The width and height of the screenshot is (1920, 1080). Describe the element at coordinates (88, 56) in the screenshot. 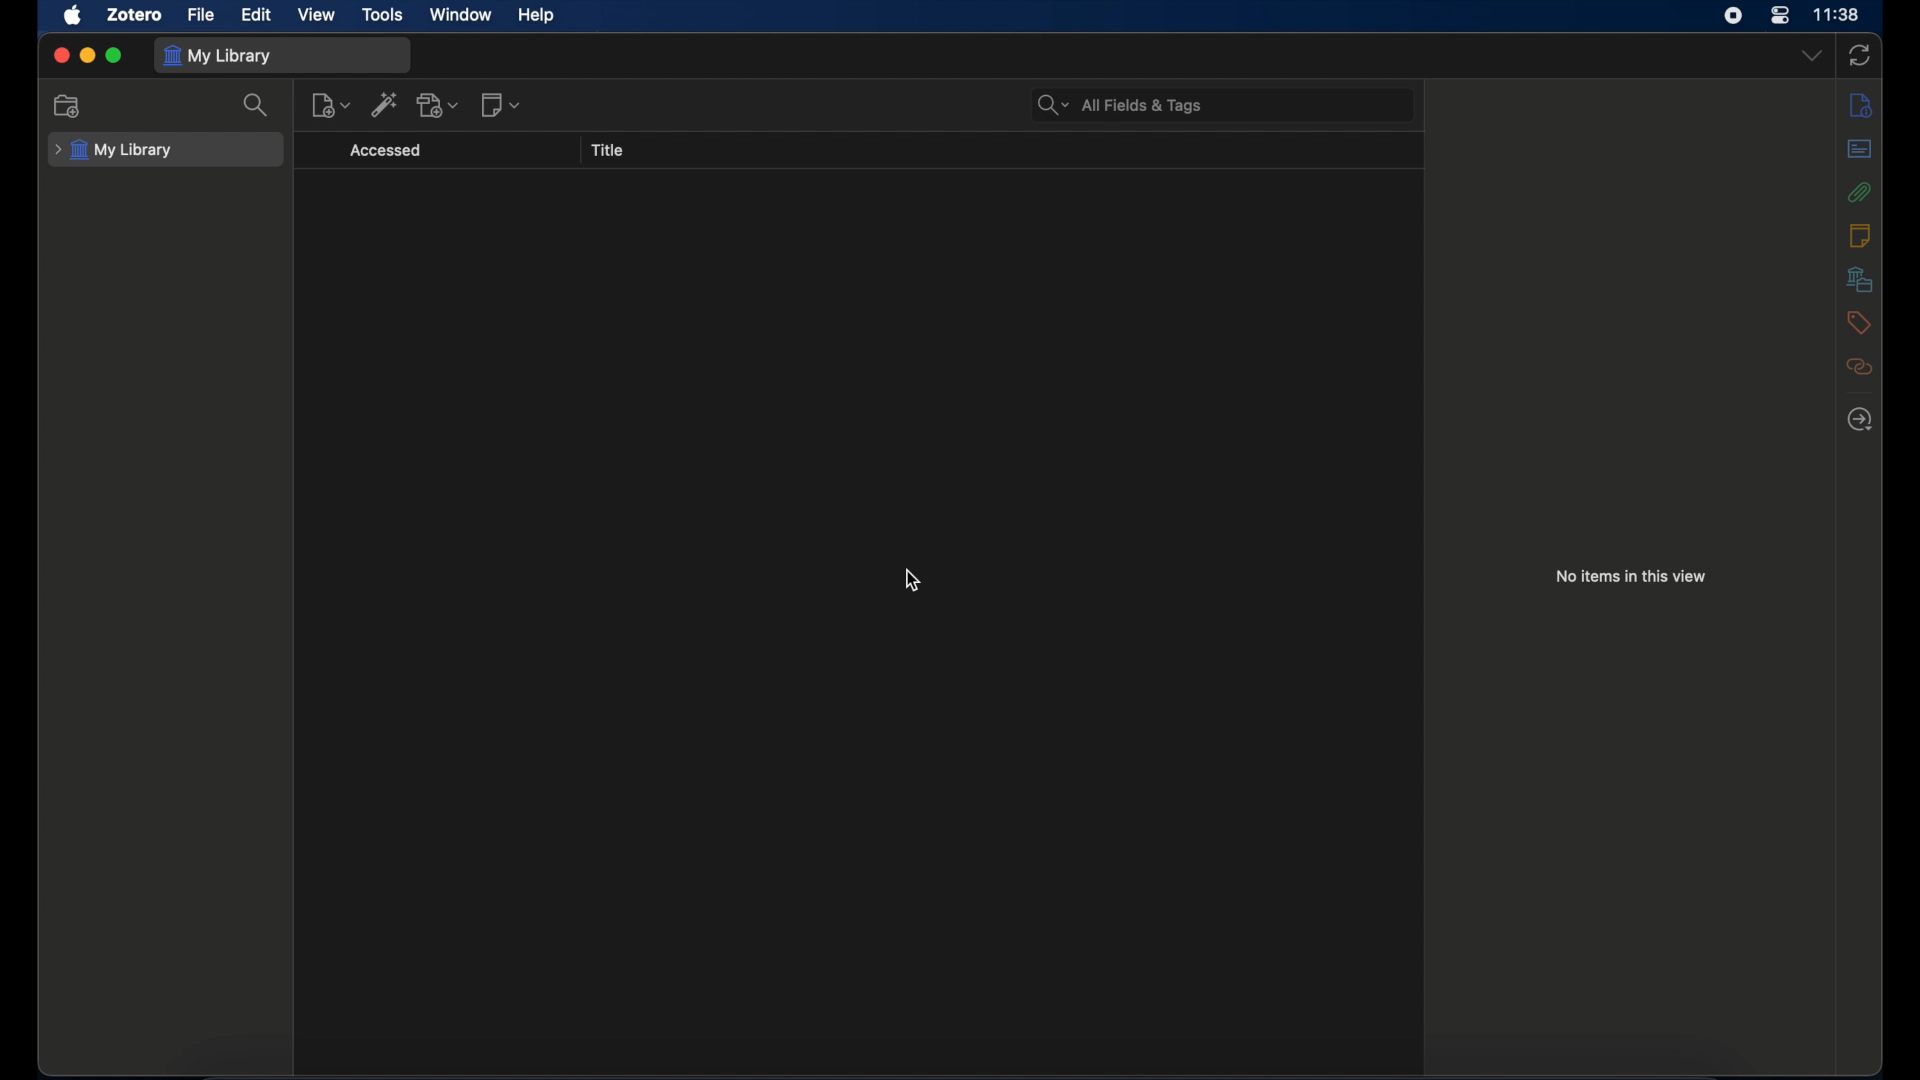

I see `minimize` at that location.